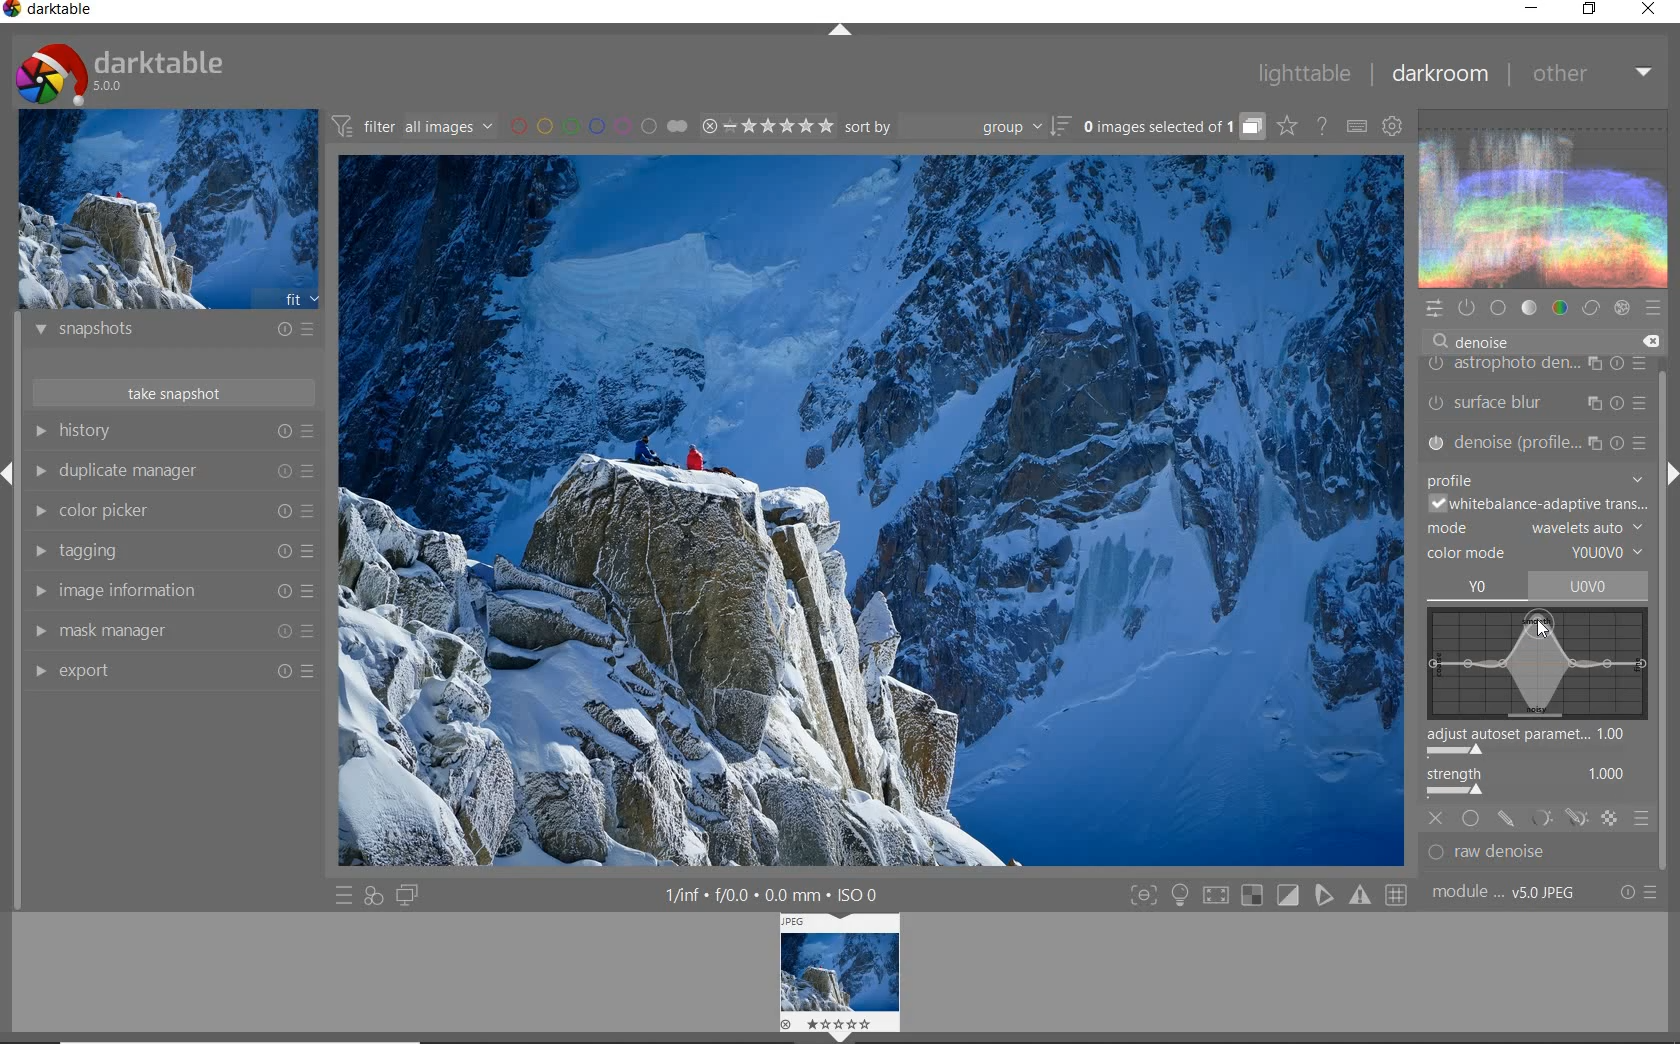 The height and width of the screenshot is (1044, 1680). What do you see at coordinates (1537, 663) in the screenshot?
I see `WAVELETS MAP` at bounding box center [1537, 663].